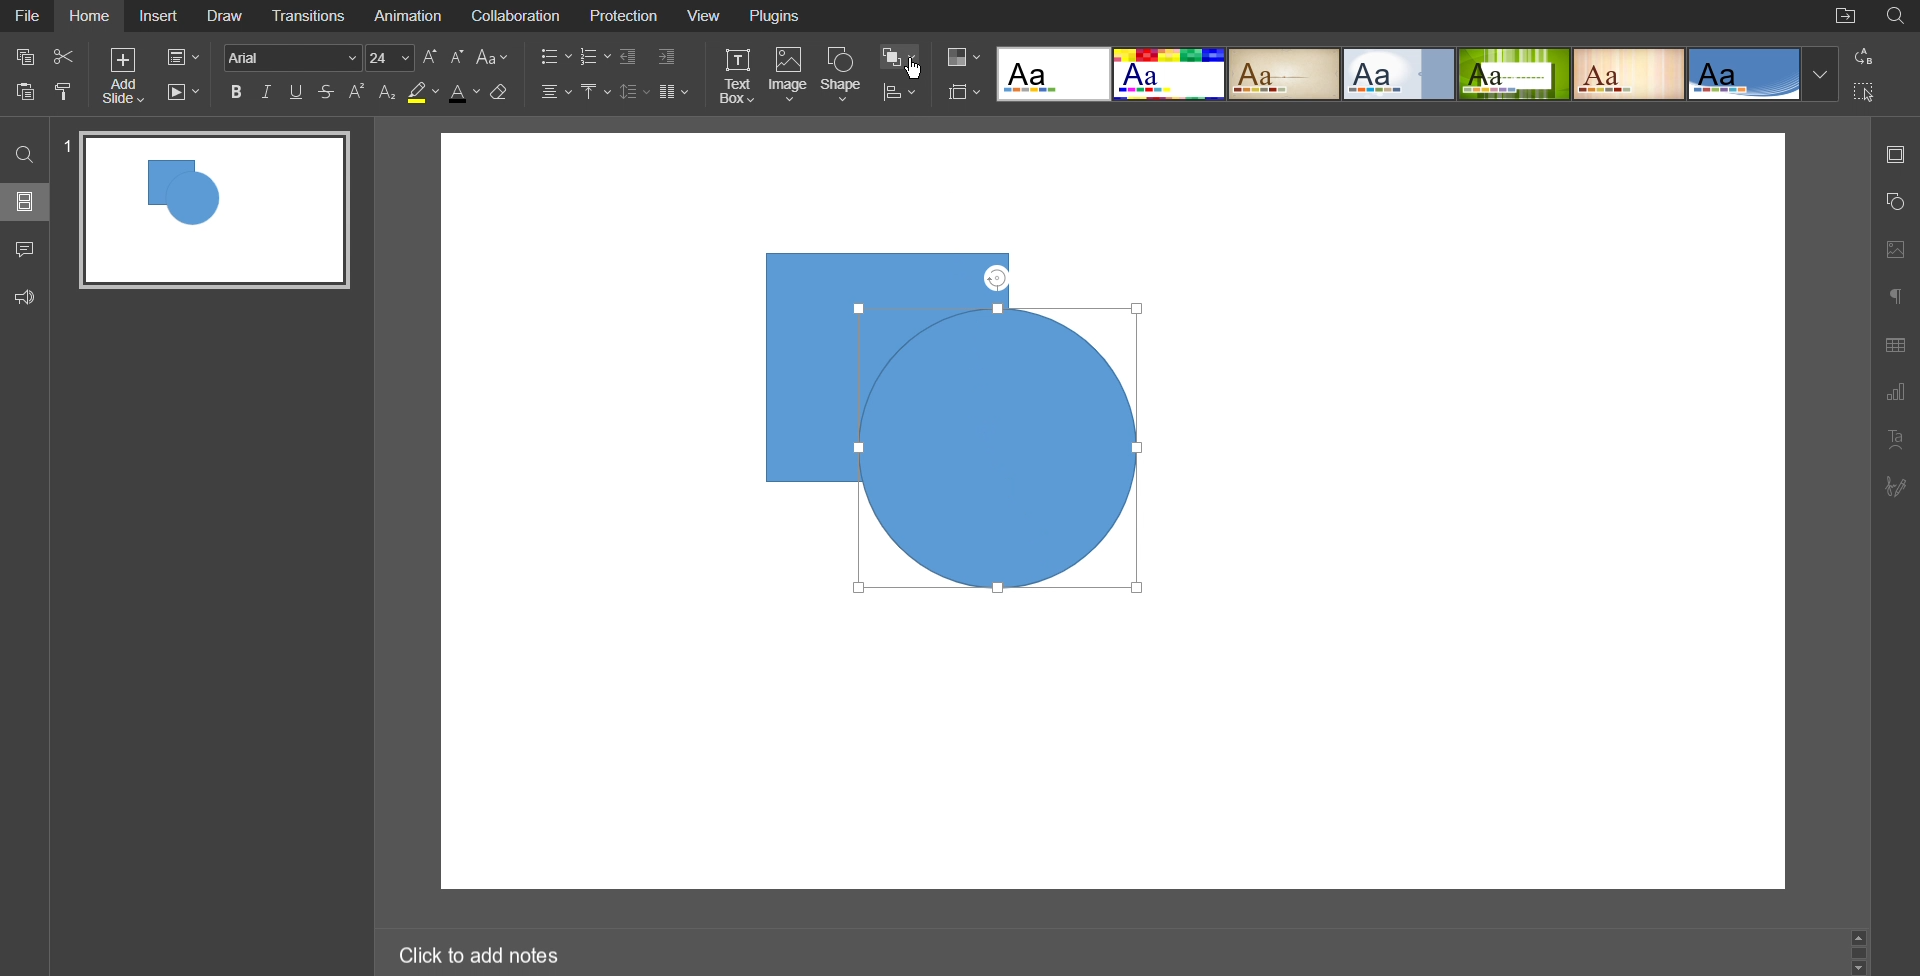 The width and height of the screenshot is (1920, 976). I want to click on Erase, so click(503, 92).